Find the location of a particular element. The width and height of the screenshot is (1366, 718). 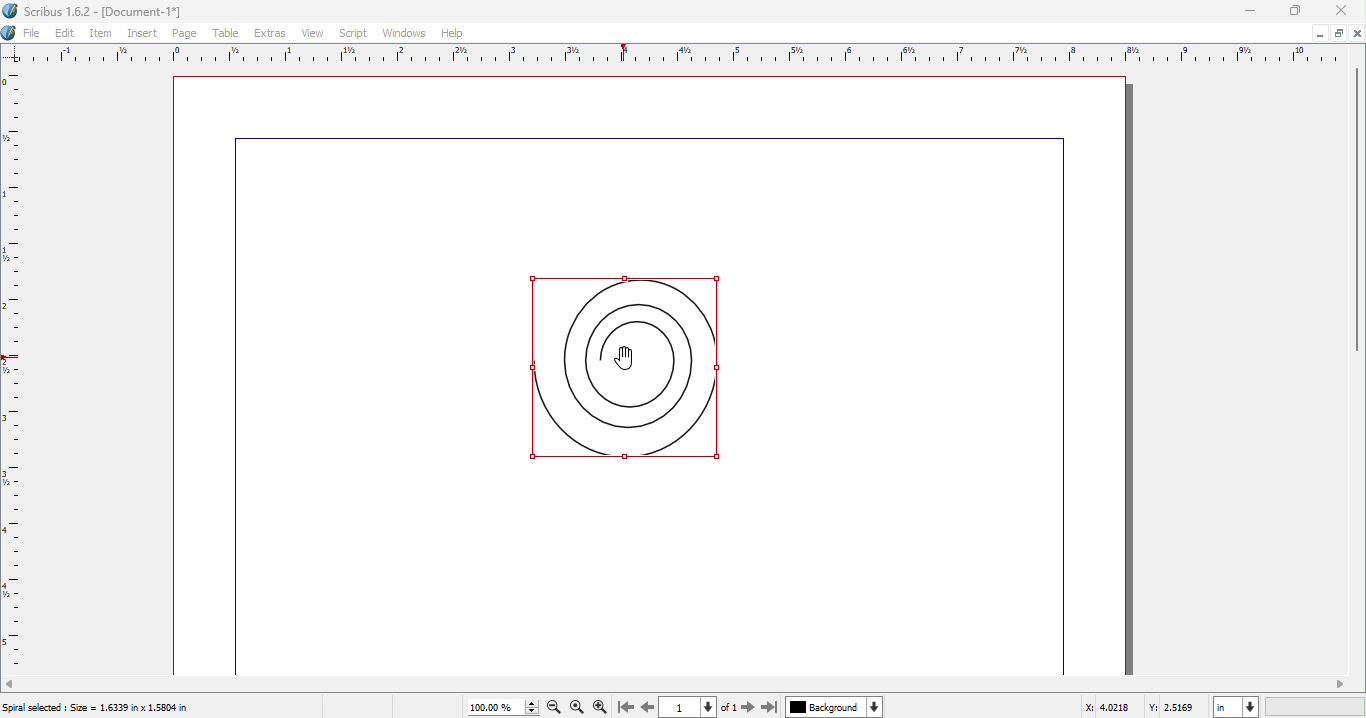

current page is located at coordinates (677, 708).